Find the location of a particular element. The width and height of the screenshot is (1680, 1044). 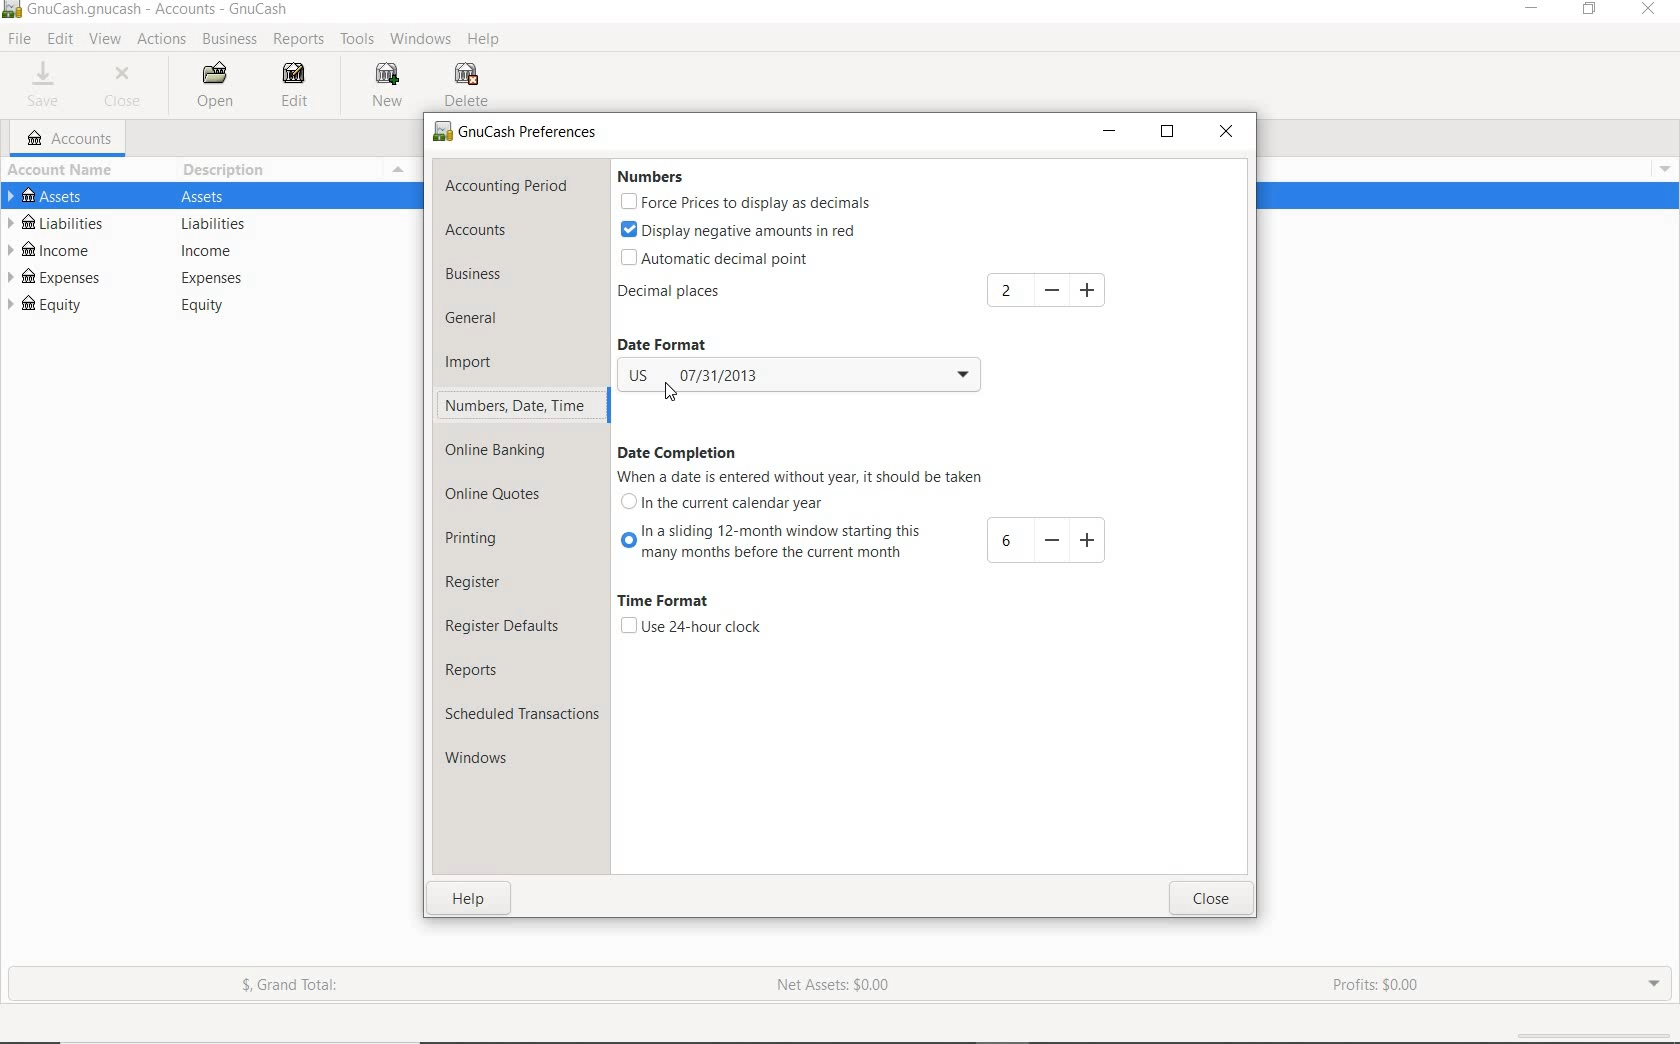

restore down is located at coordinates (1172, 136).